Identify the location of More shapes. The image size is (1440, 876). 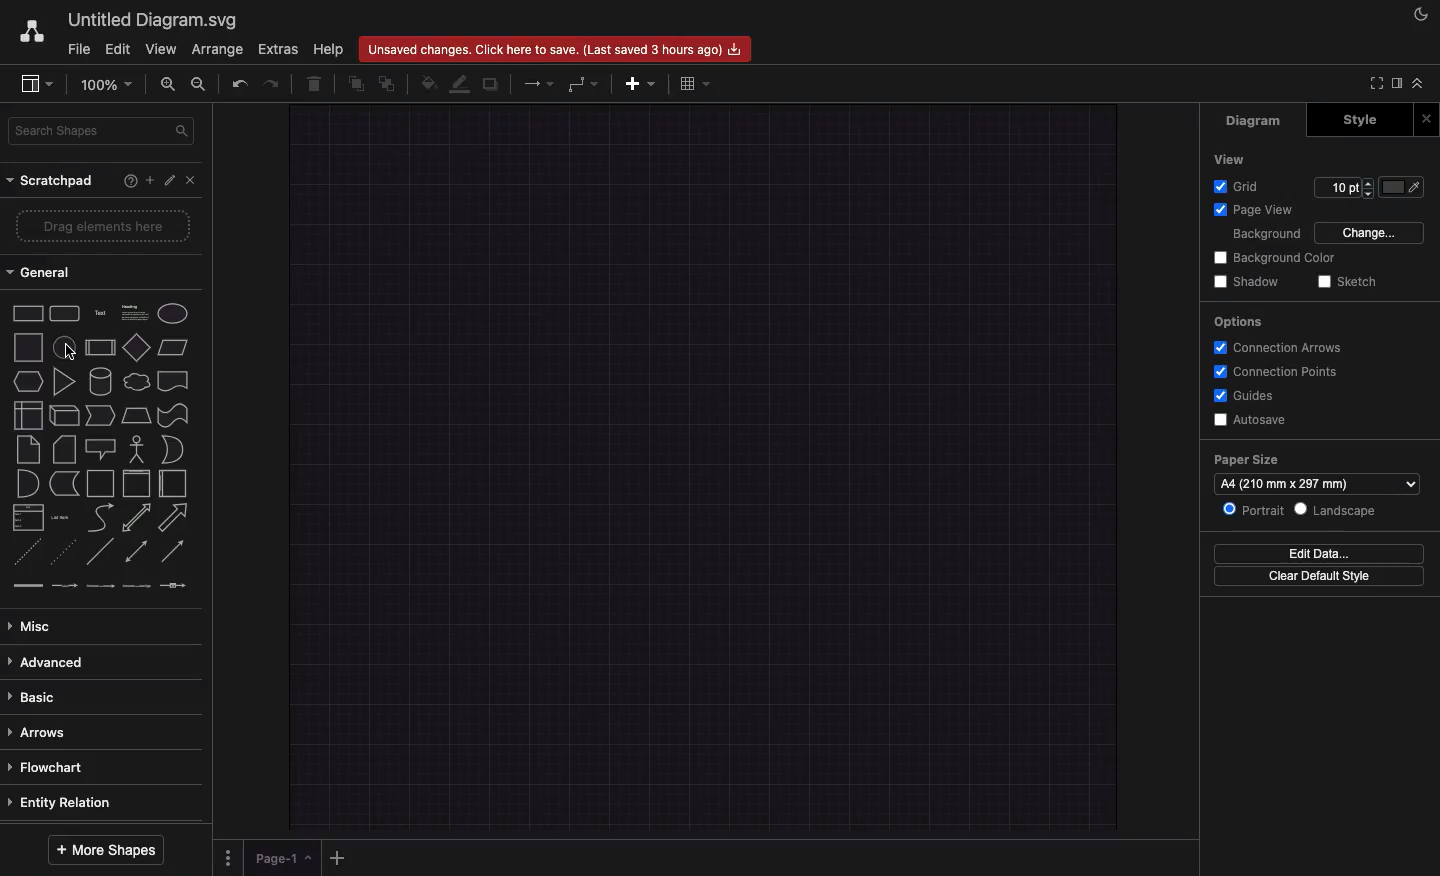
(103, 851).